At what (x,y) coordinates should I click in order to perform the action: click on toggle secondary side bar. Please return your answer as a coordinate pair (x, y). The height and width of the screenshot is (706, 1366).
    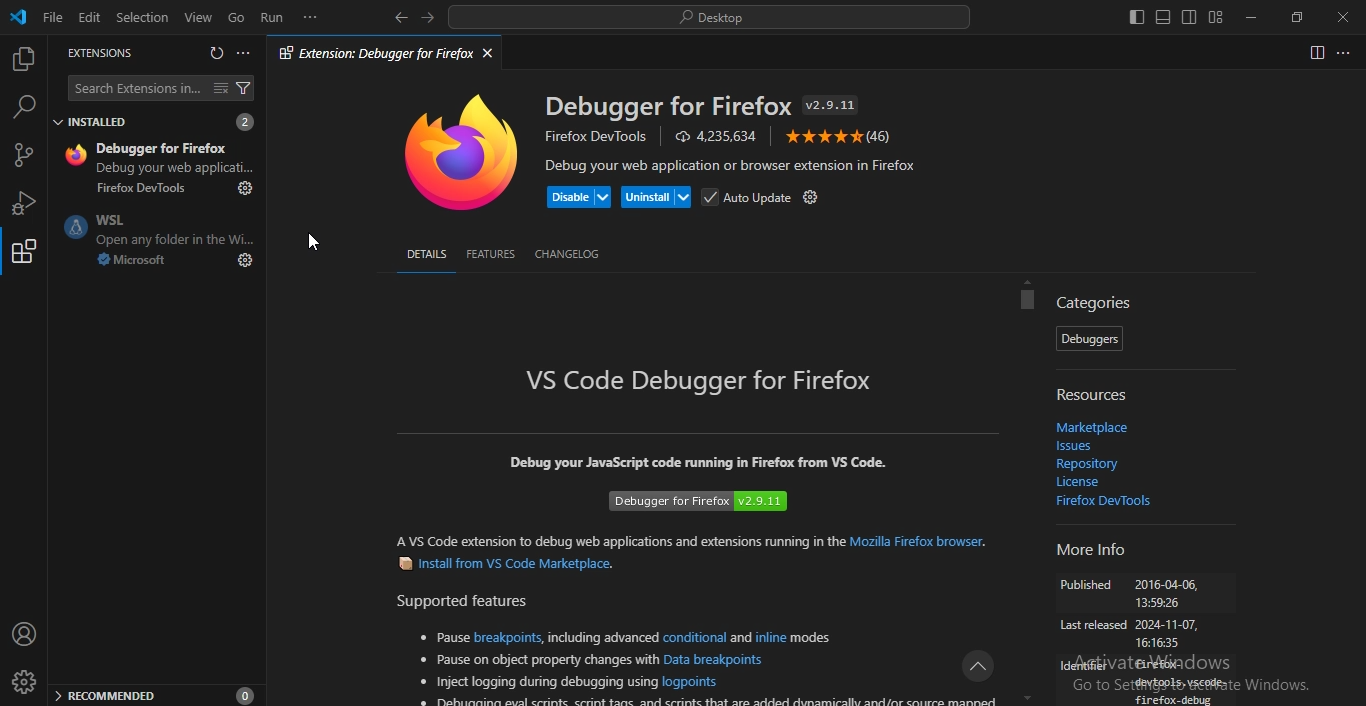
    Looking at the image, I should click on (1189, 17).